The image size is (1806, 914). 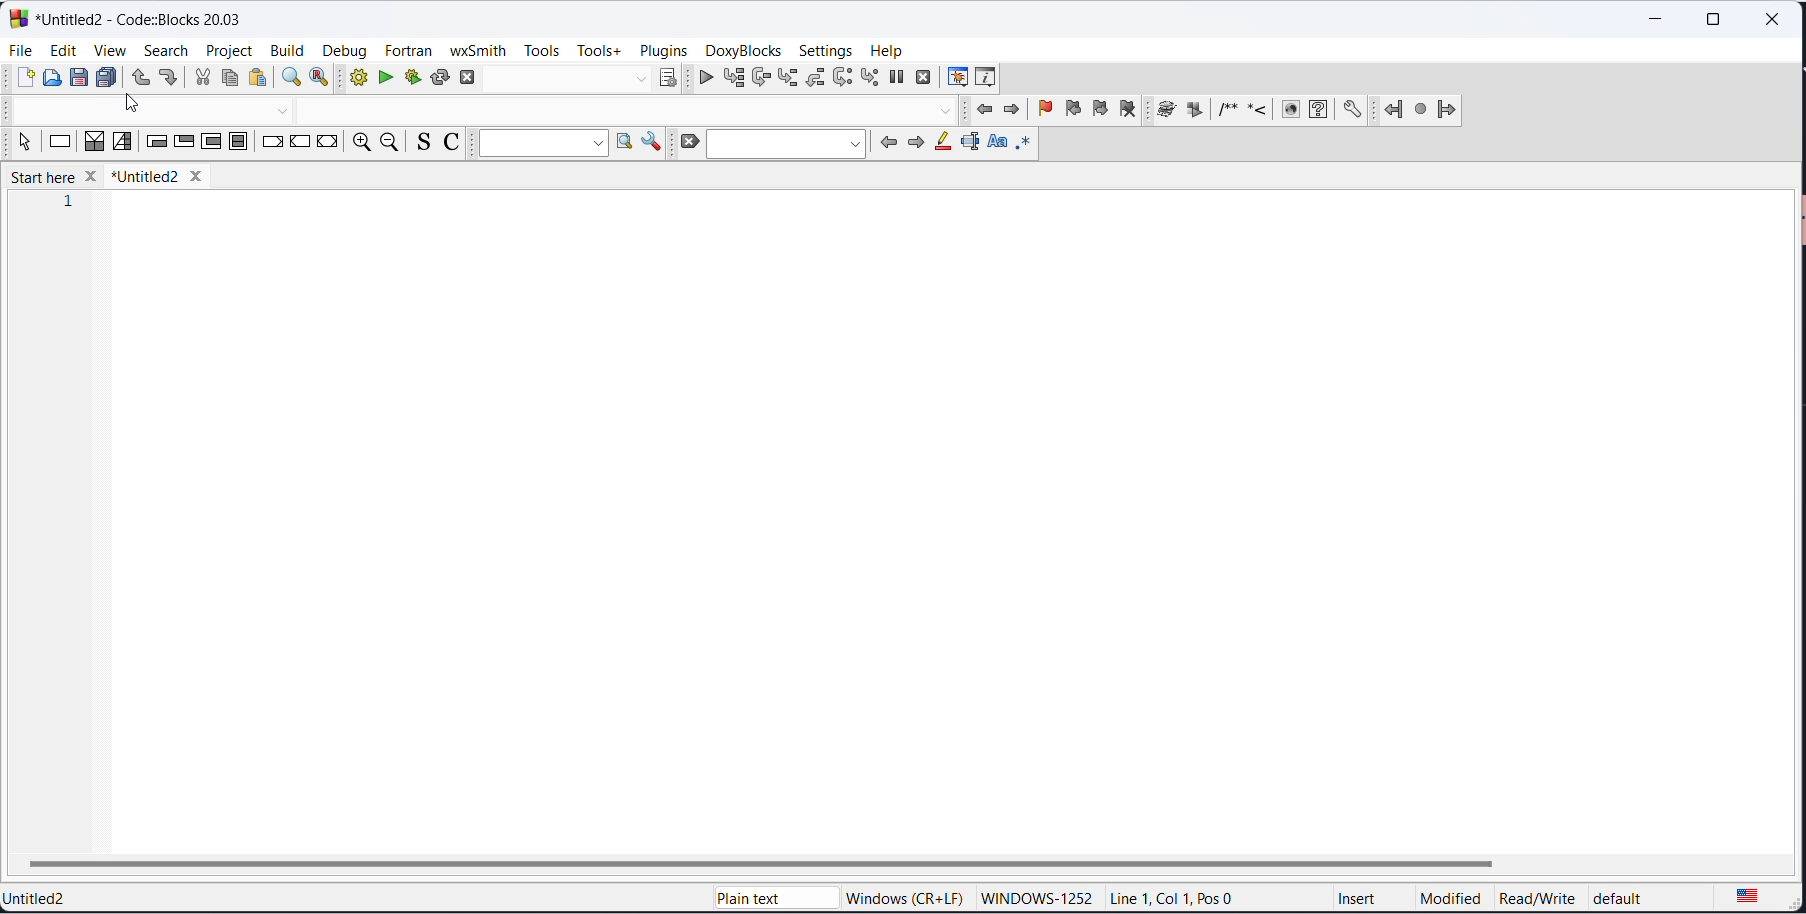 I want to click on Build, so click(x=286, y=48).